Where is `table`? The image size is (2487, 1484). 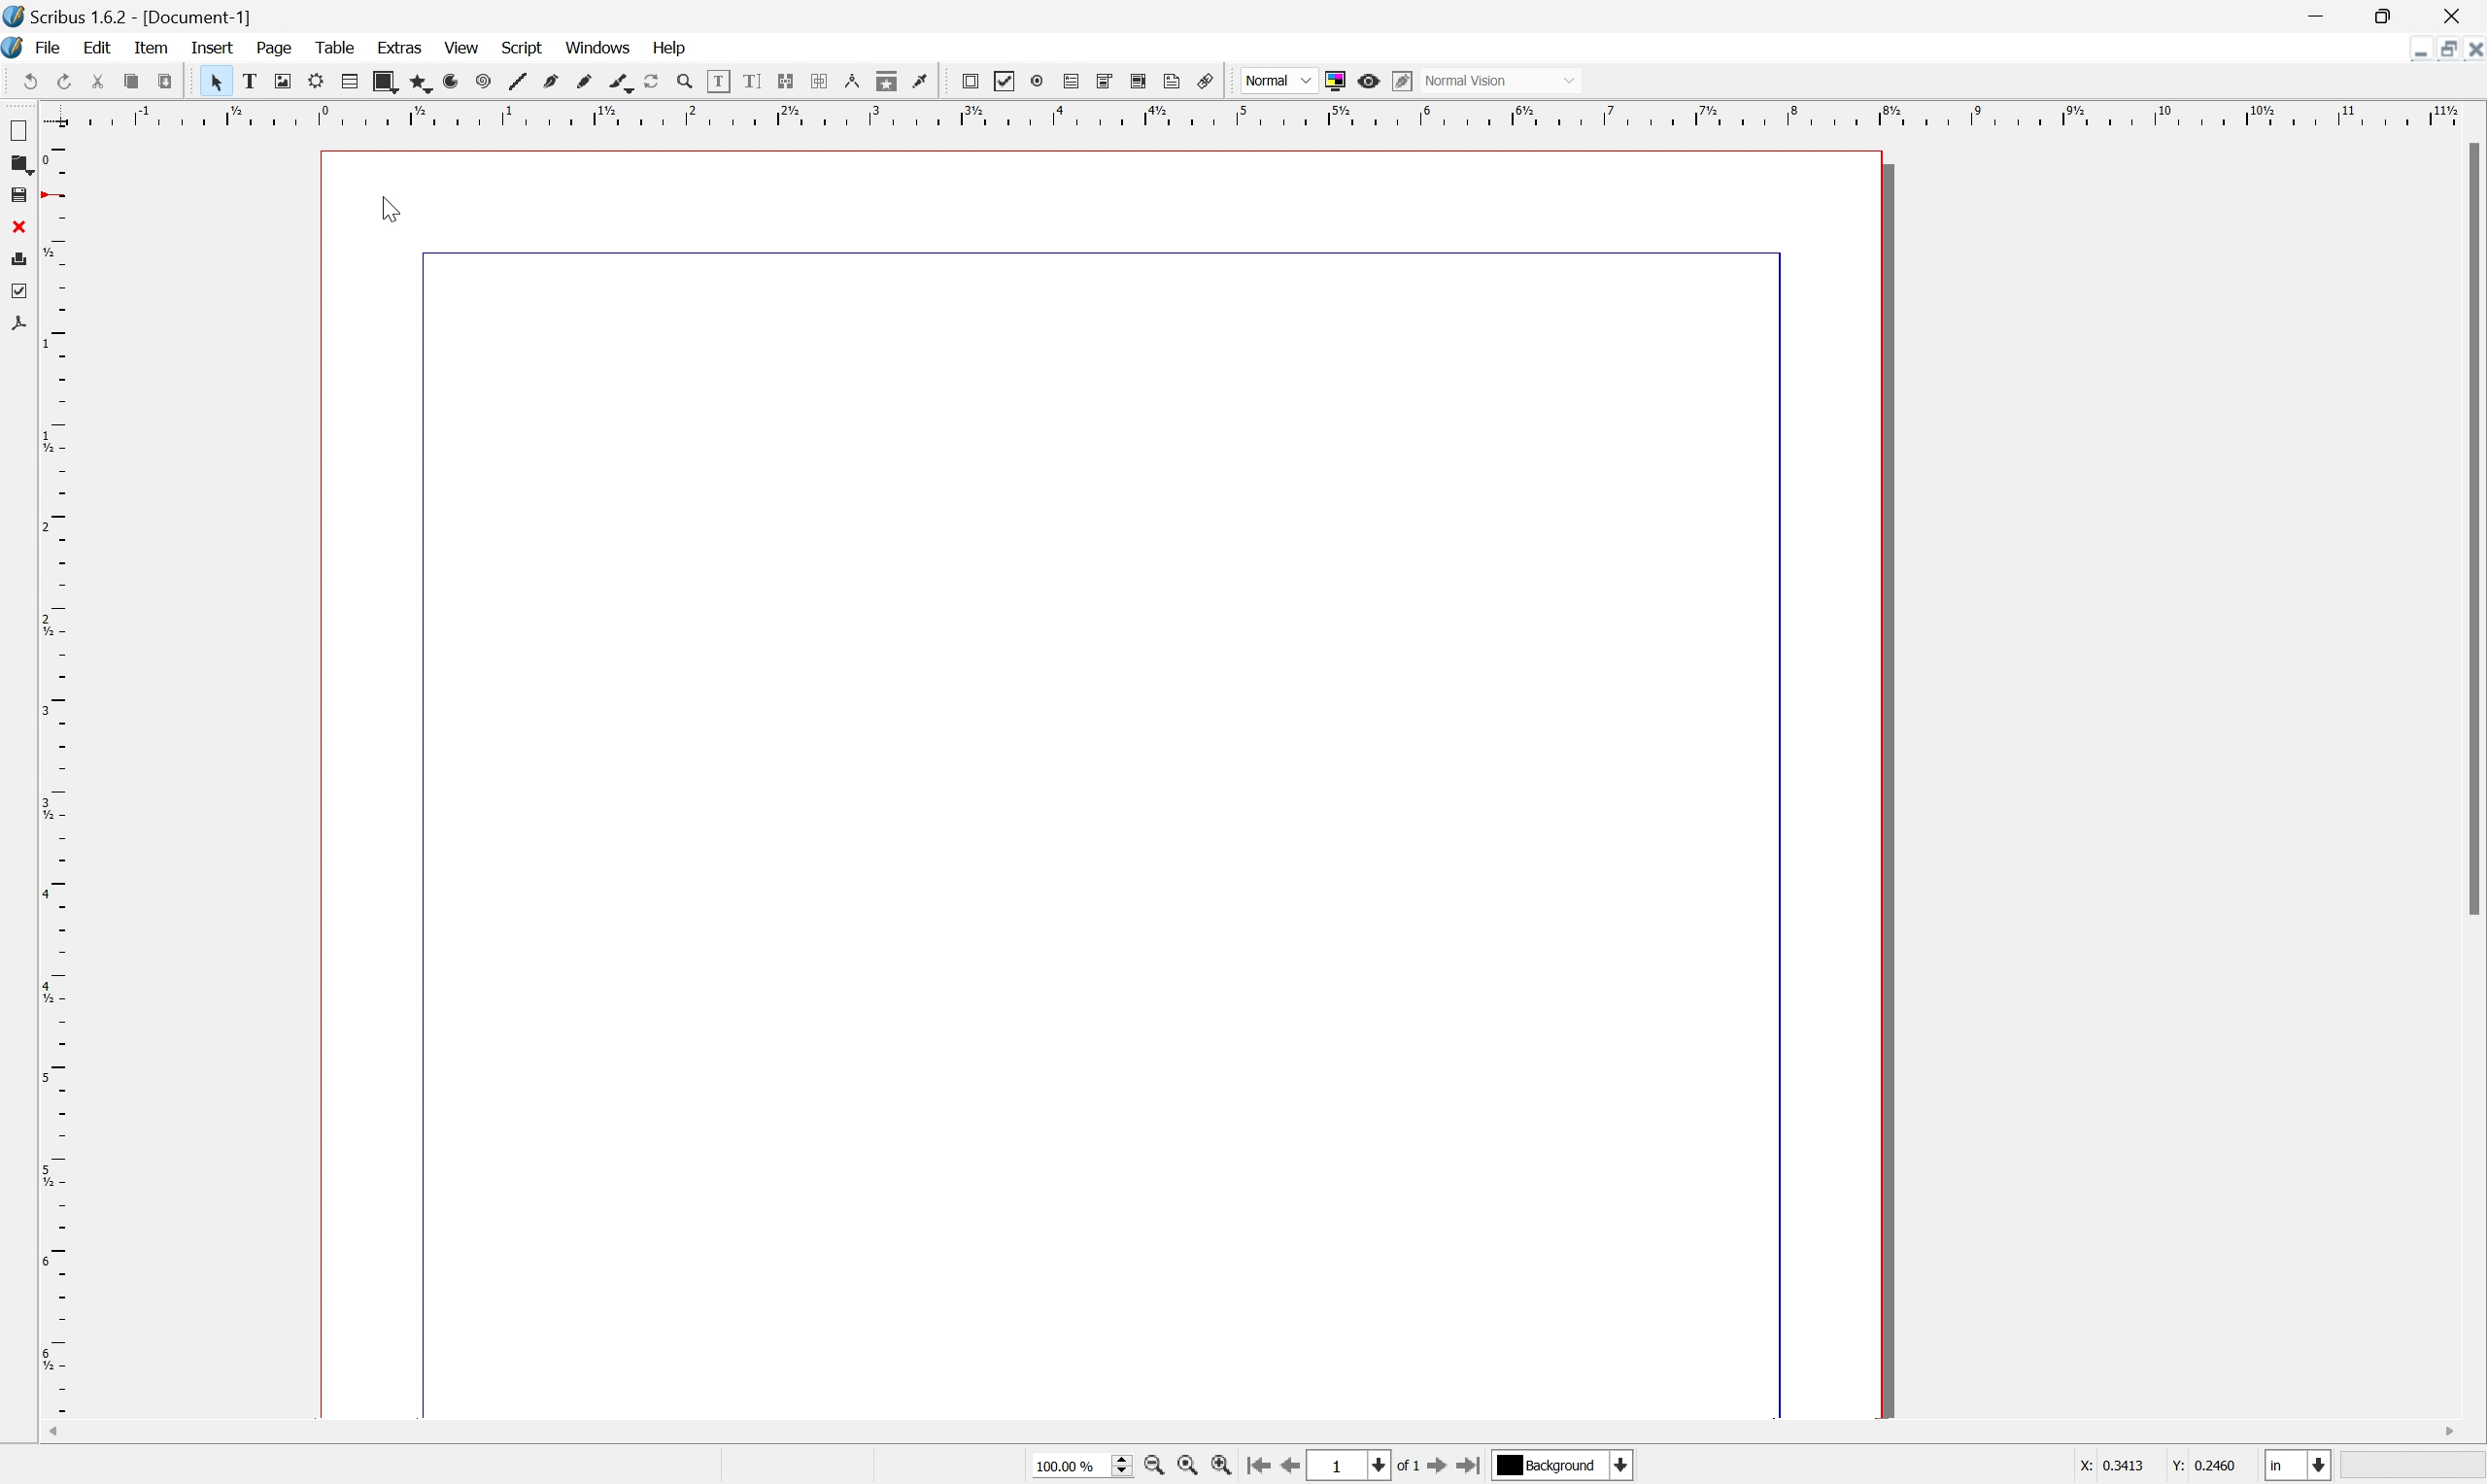 table is located at coordinates (335, 47).